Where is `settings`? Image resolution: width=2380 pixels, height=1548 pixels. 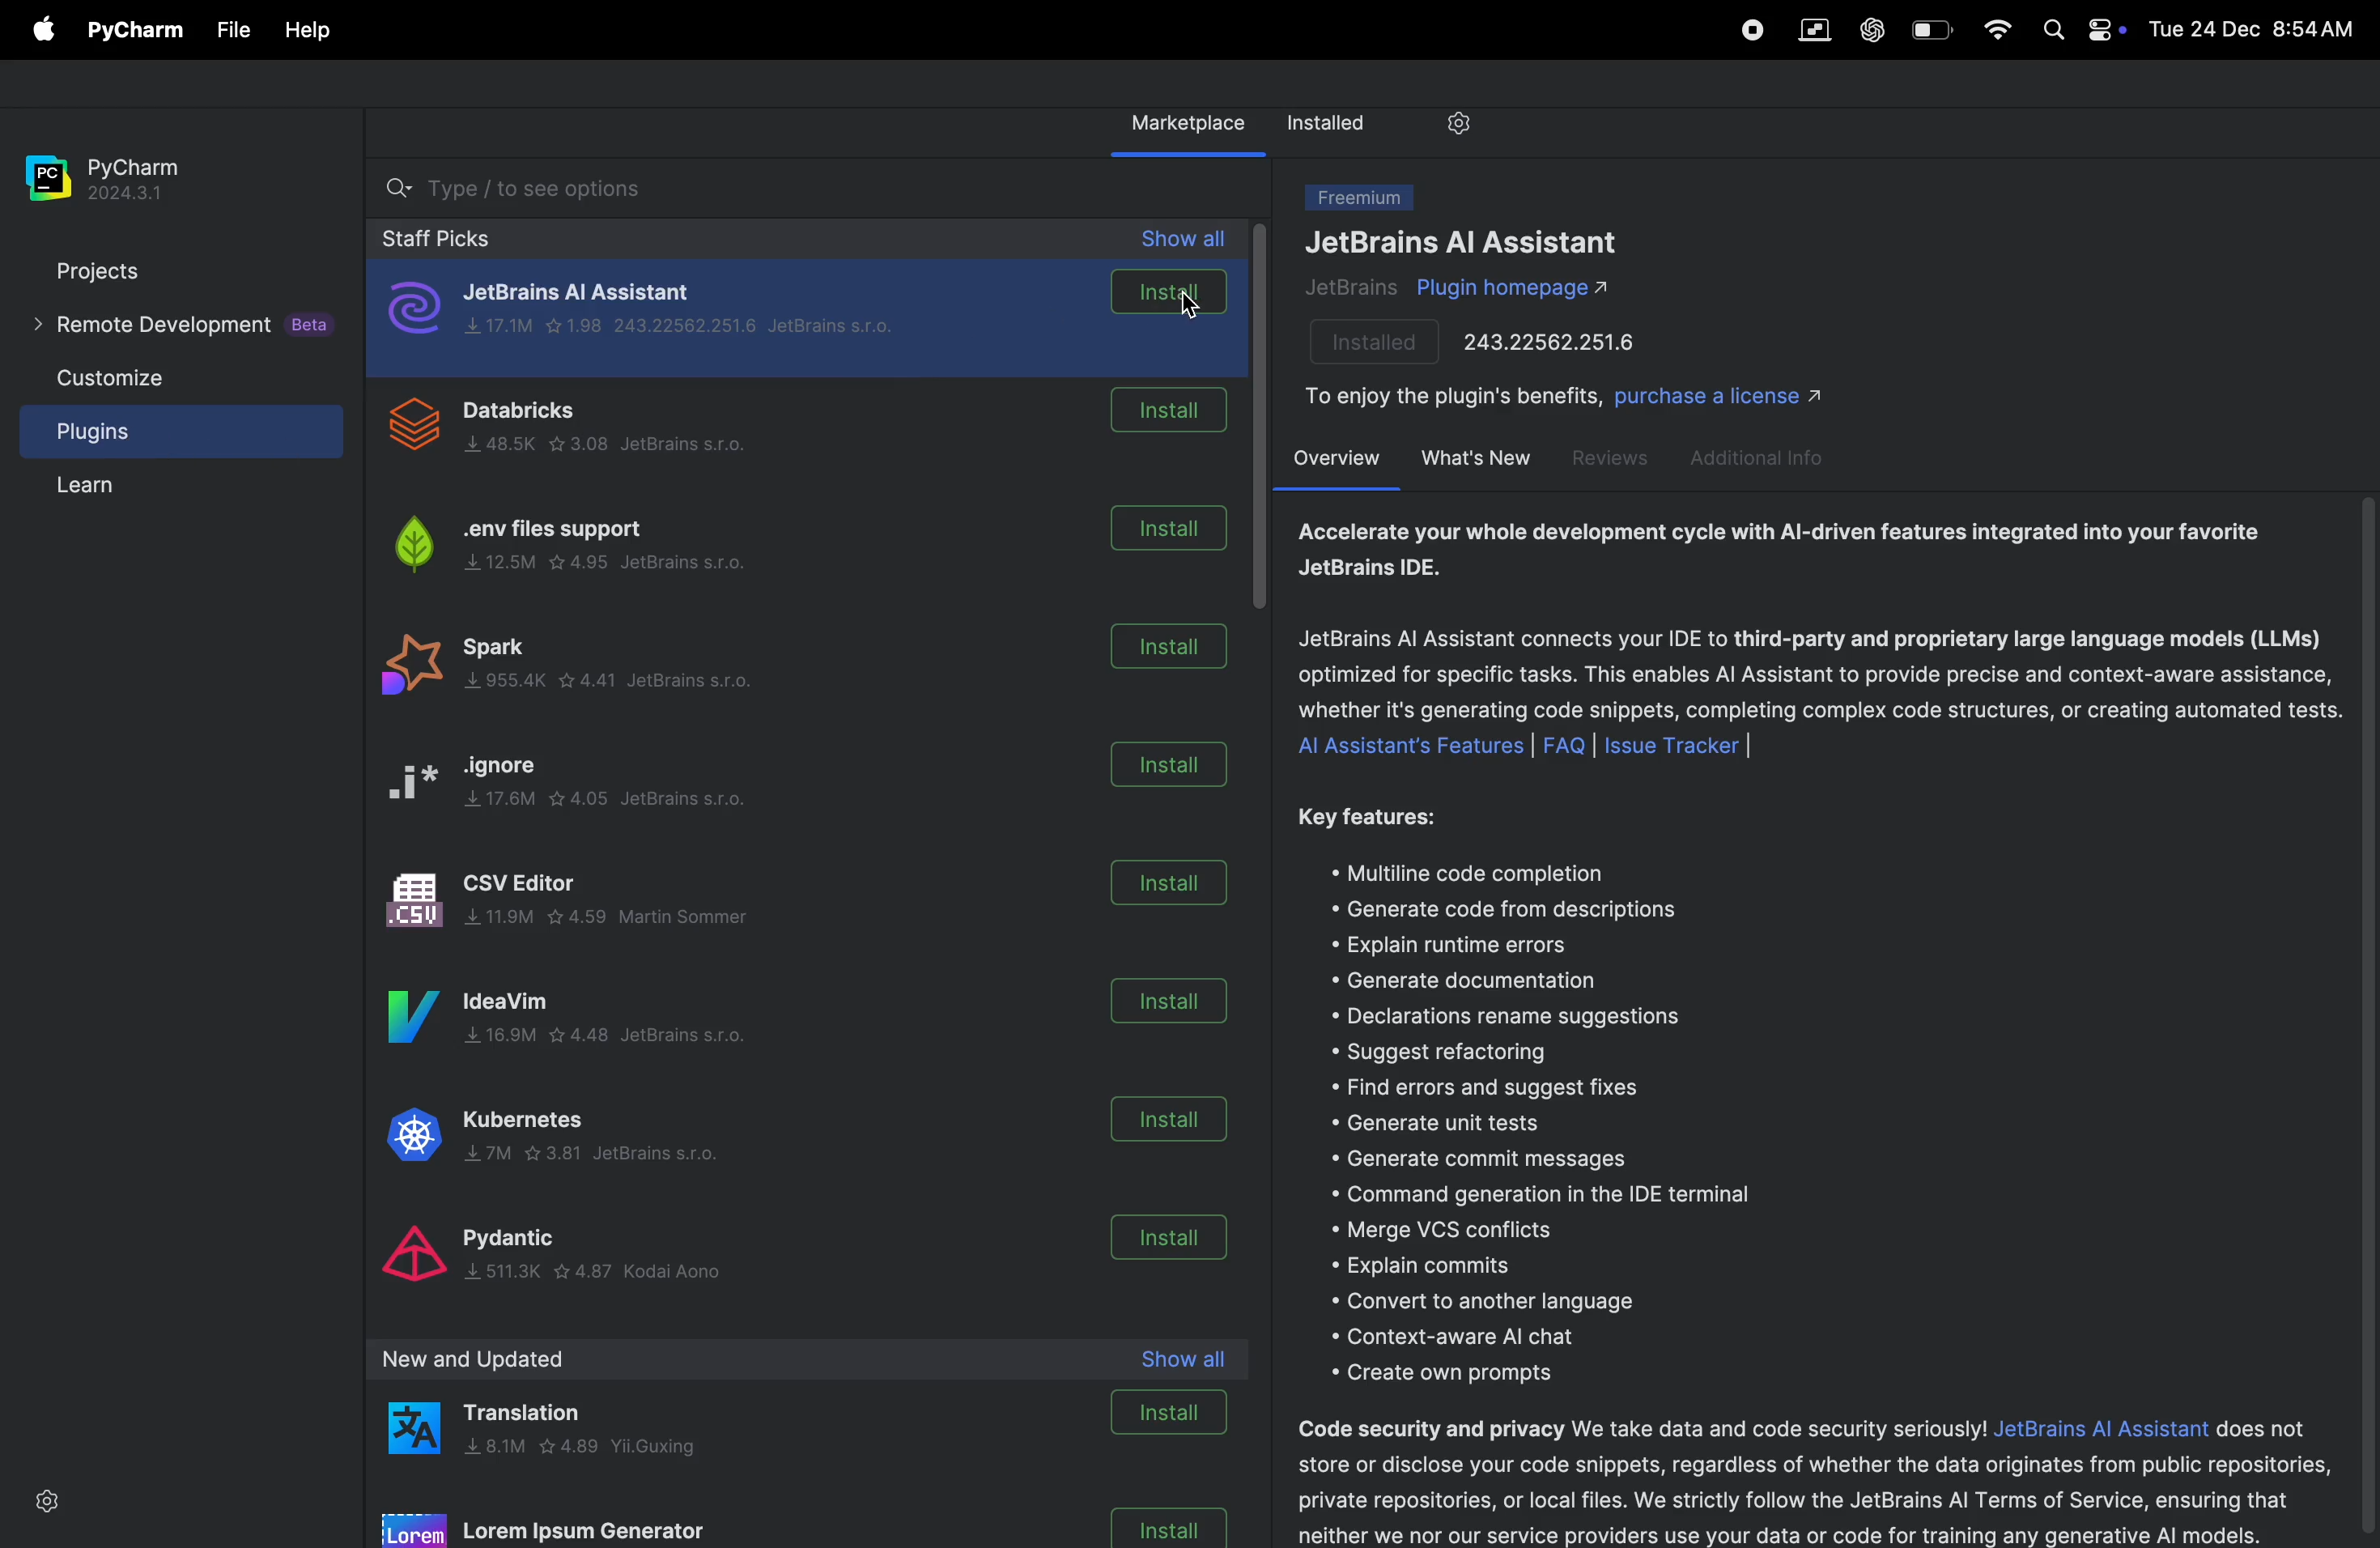
settings is located at coordinates (1469, 124).